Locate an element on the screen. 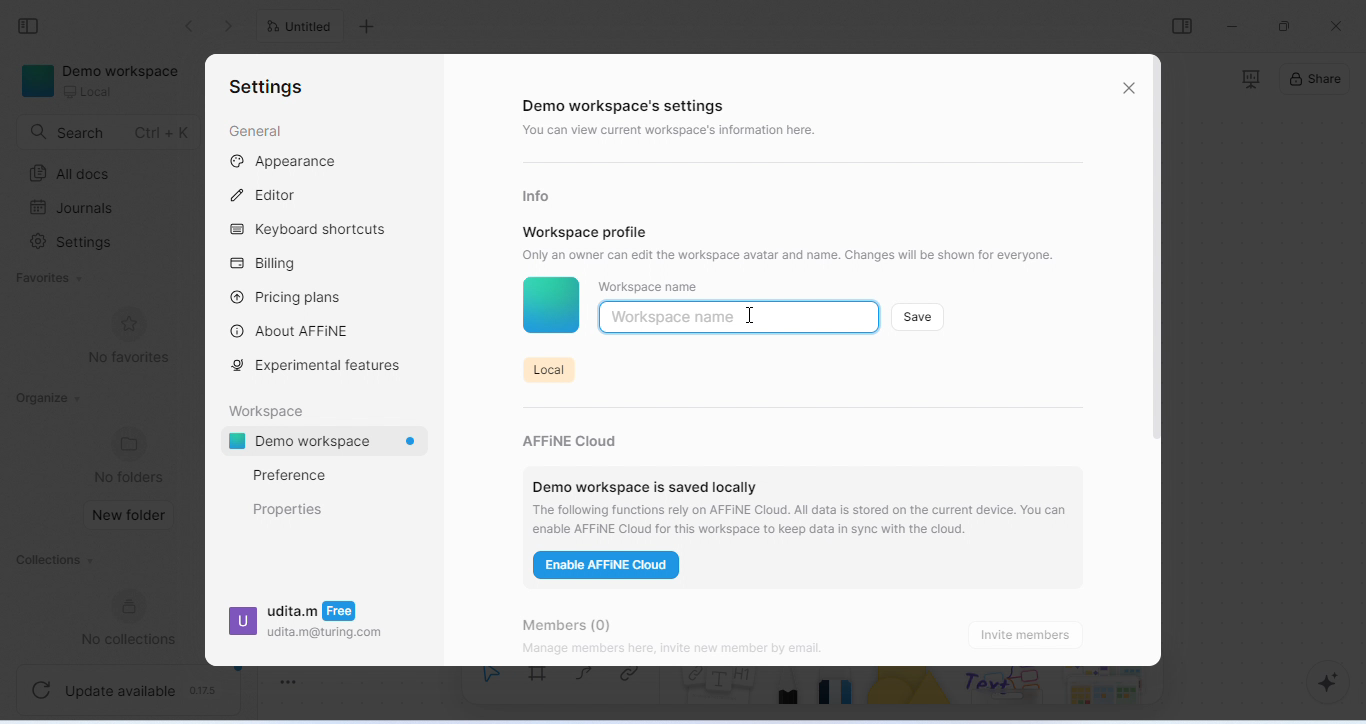 The width and height of the screenshot is (1366, 724). search is located at coordinates (109, 132).